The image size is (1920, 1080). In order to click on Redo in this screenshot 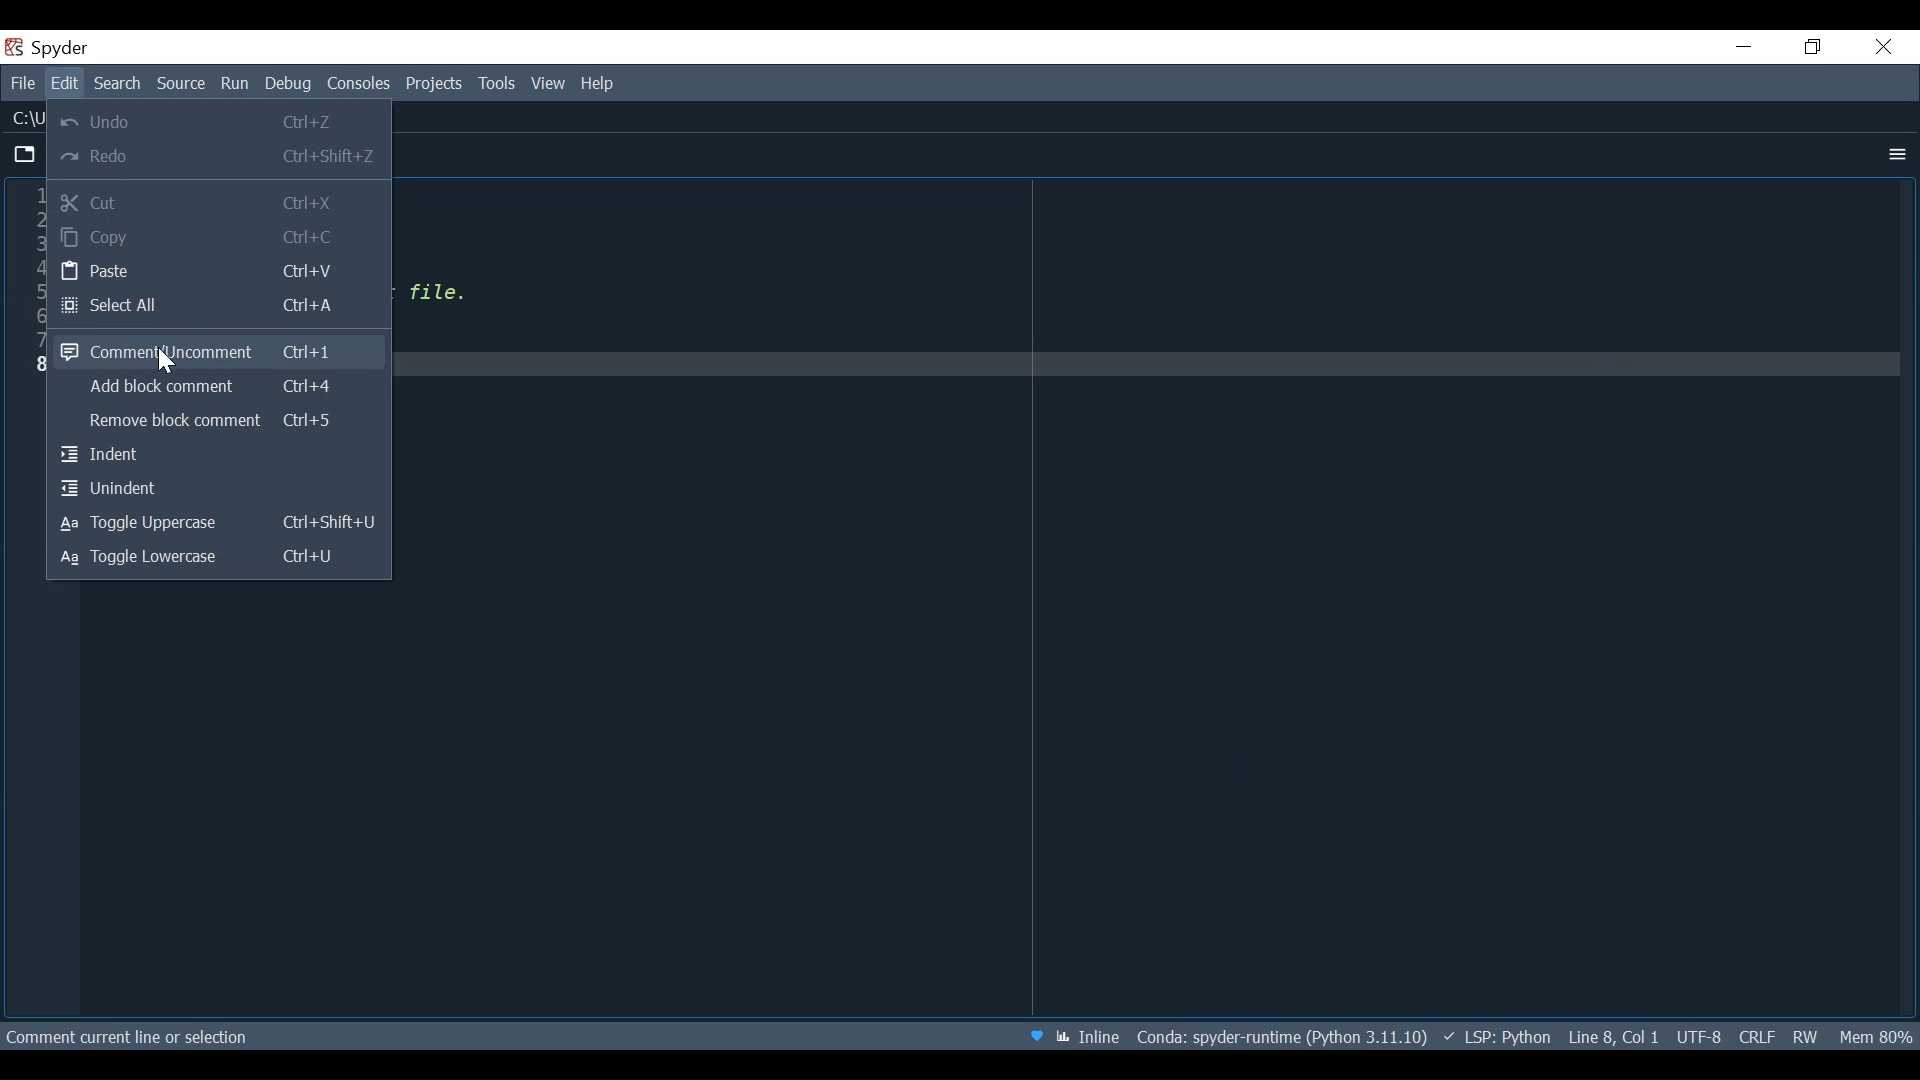, I will do `click(218, 158)`.